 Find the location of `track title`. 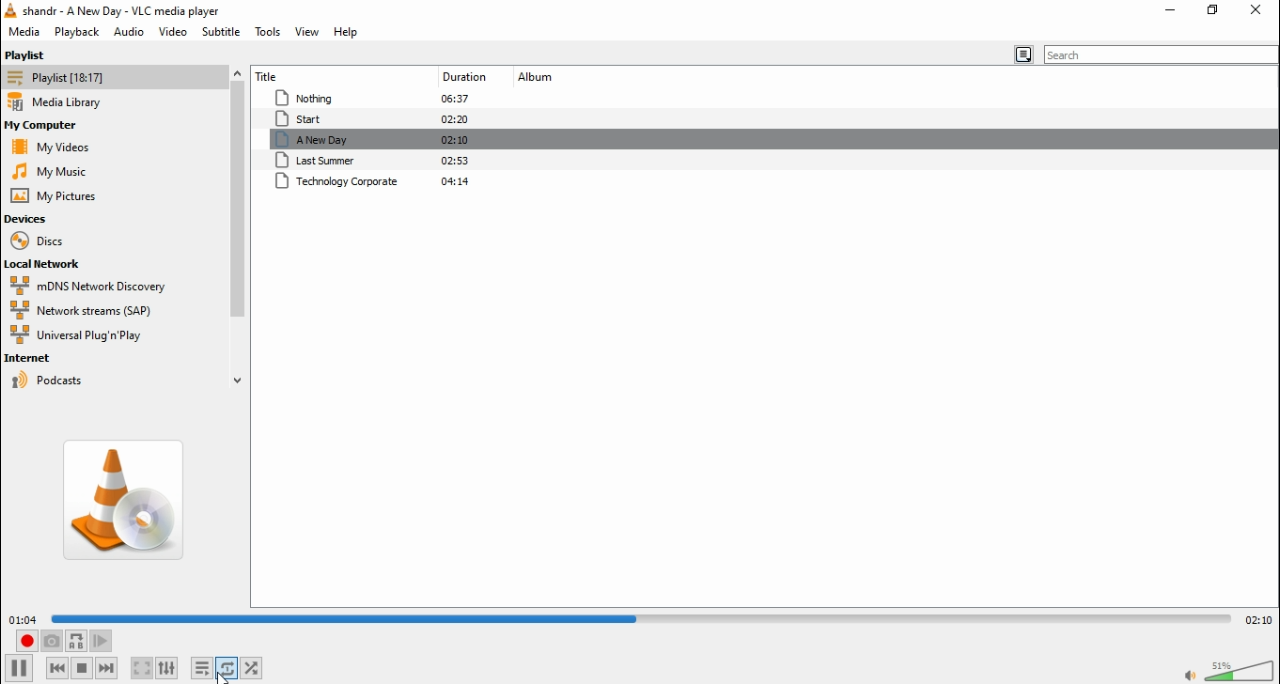

track title is located at coordinates (315, 74).